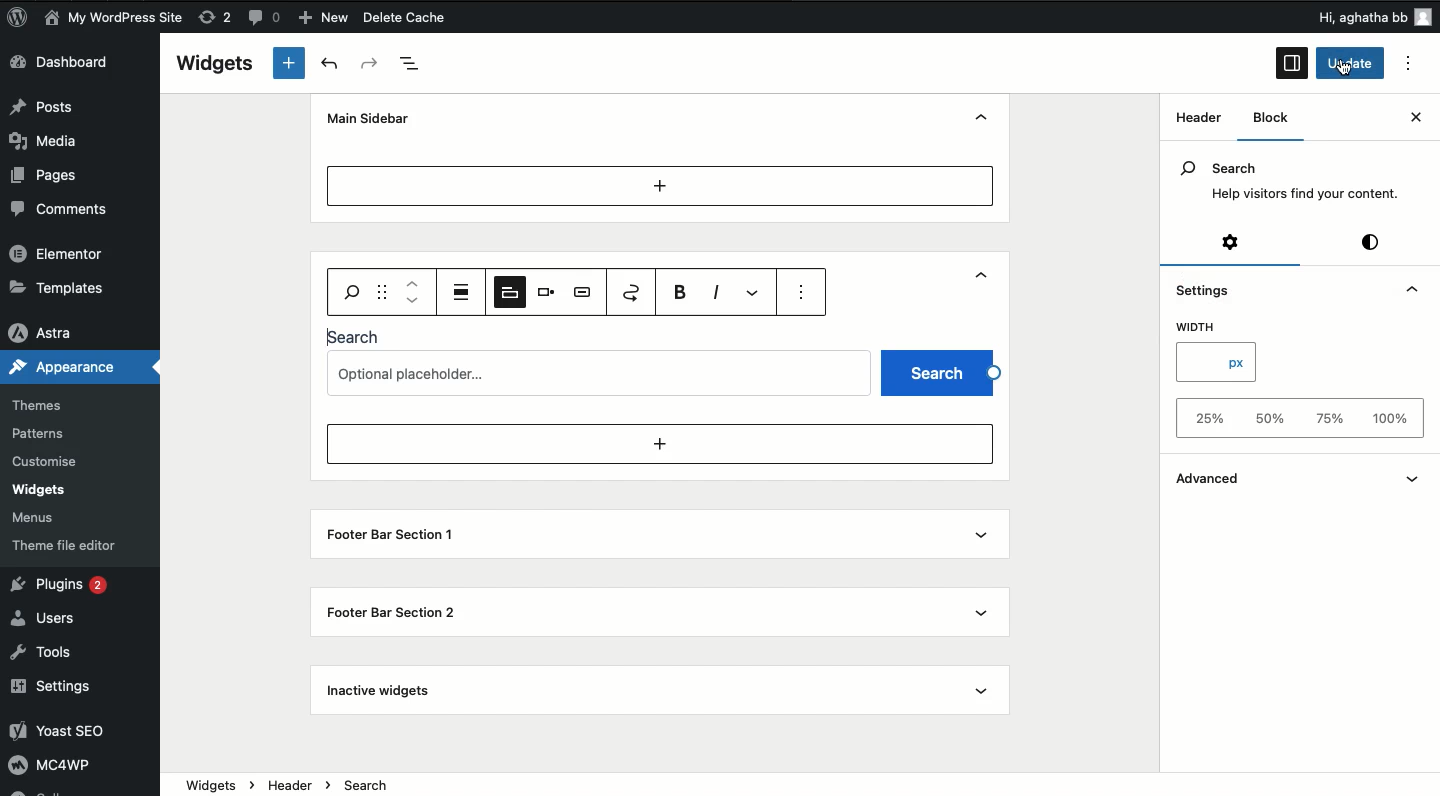 This screenshot has height=796, width=1440. Describe the element at coordinates (52, 617) in the screenshot. I see `Users` at that location.